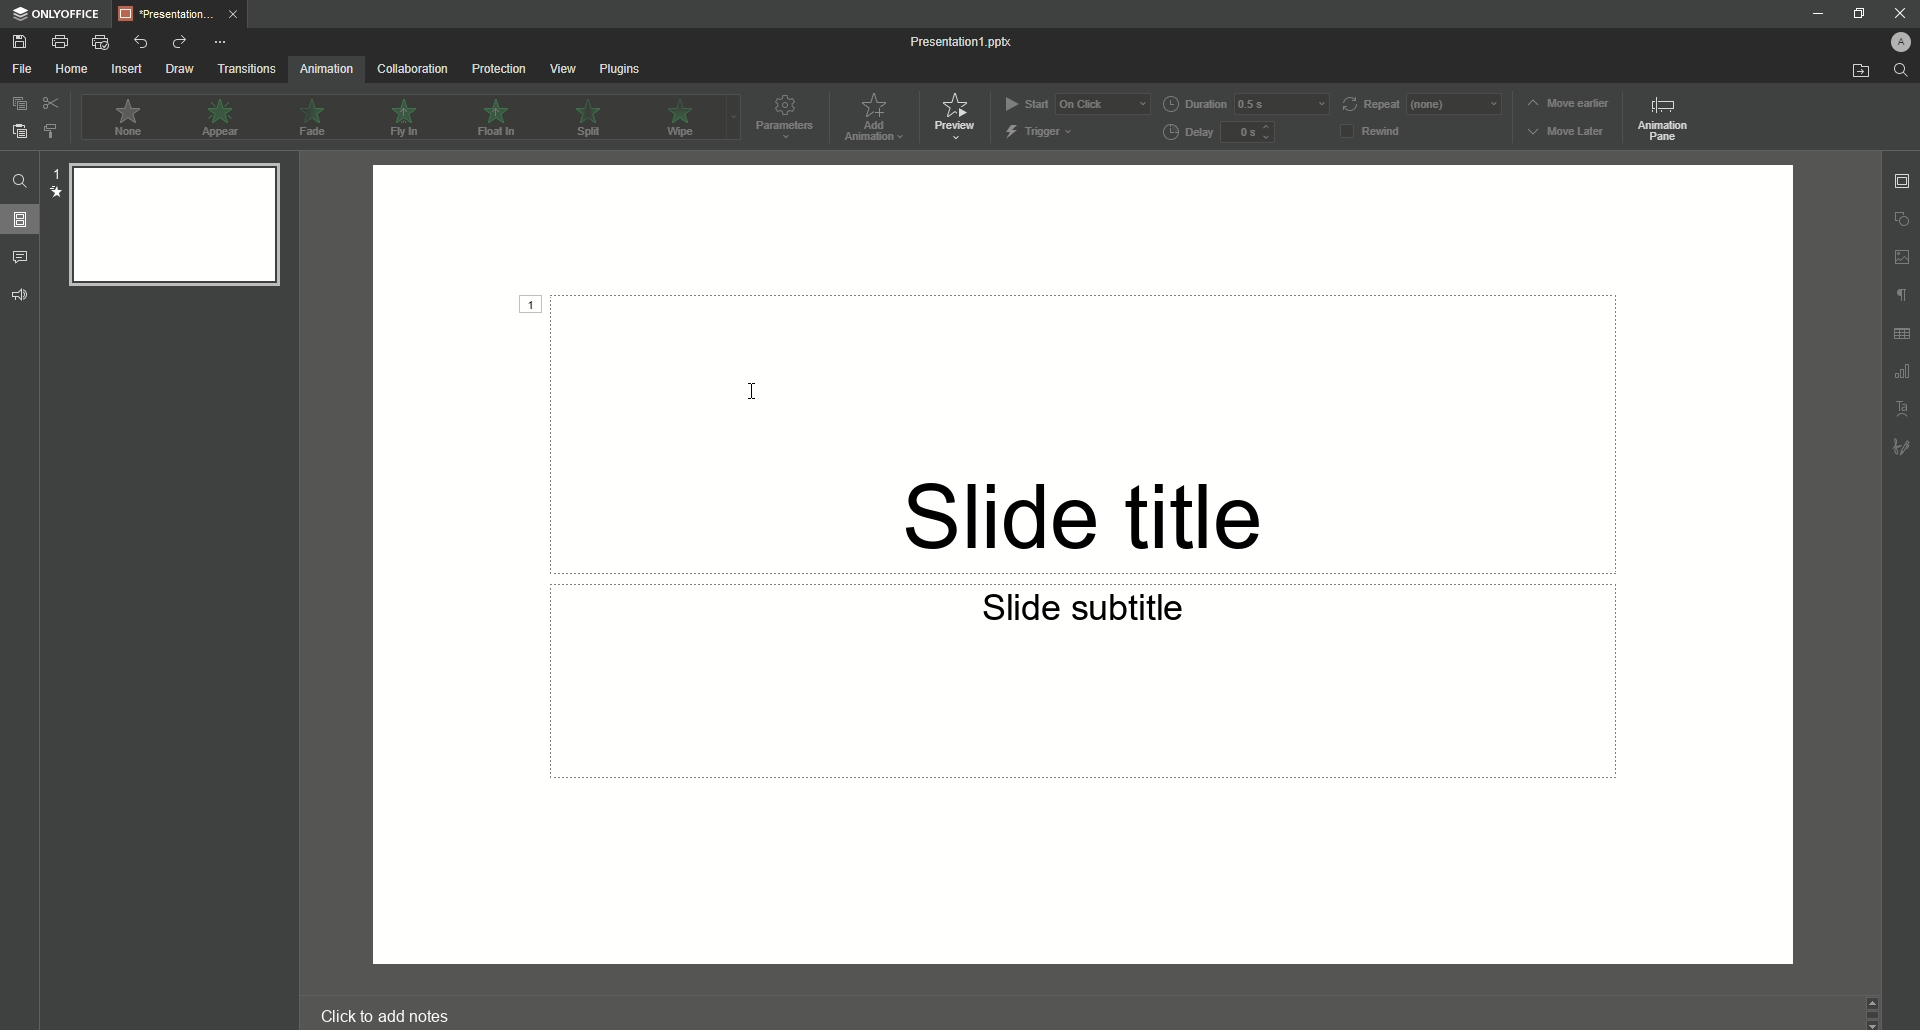 The image size is (1920, 1030). I want to click on Find, so click(1901, 69).